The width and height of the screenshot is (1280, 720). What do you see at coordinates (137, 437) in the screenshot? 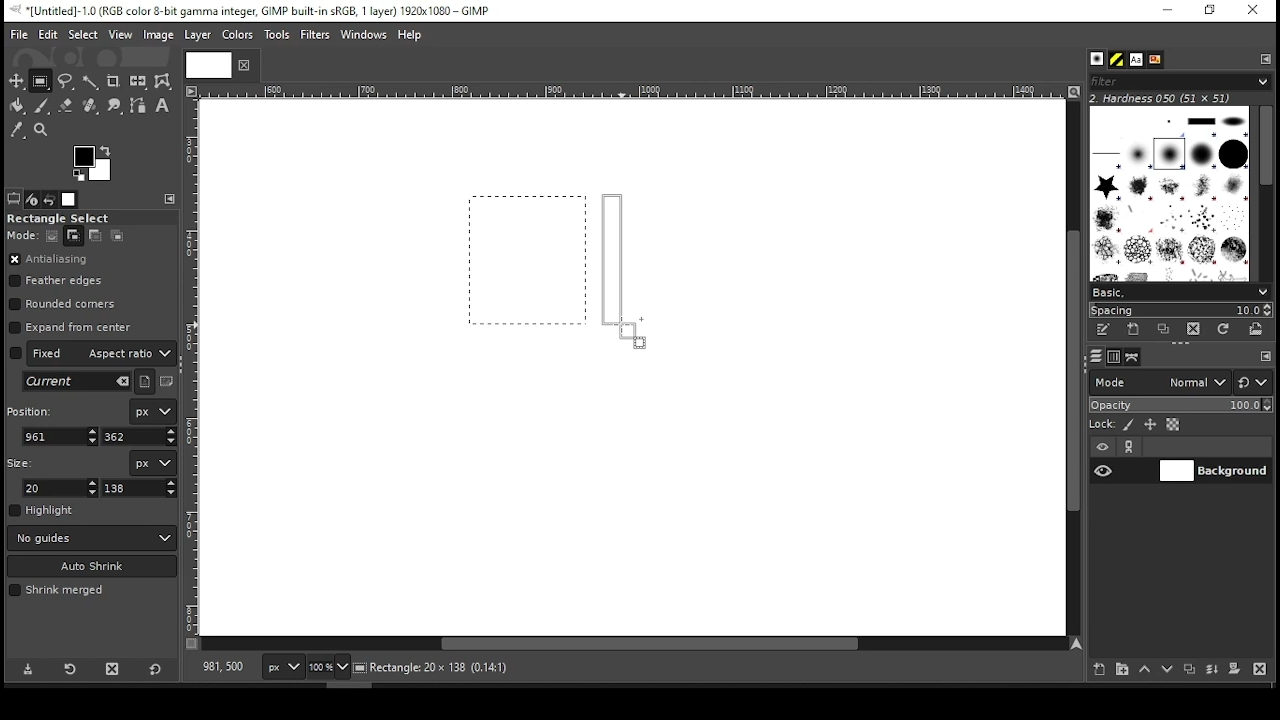
I see `y` at bounding box center [137, 437].